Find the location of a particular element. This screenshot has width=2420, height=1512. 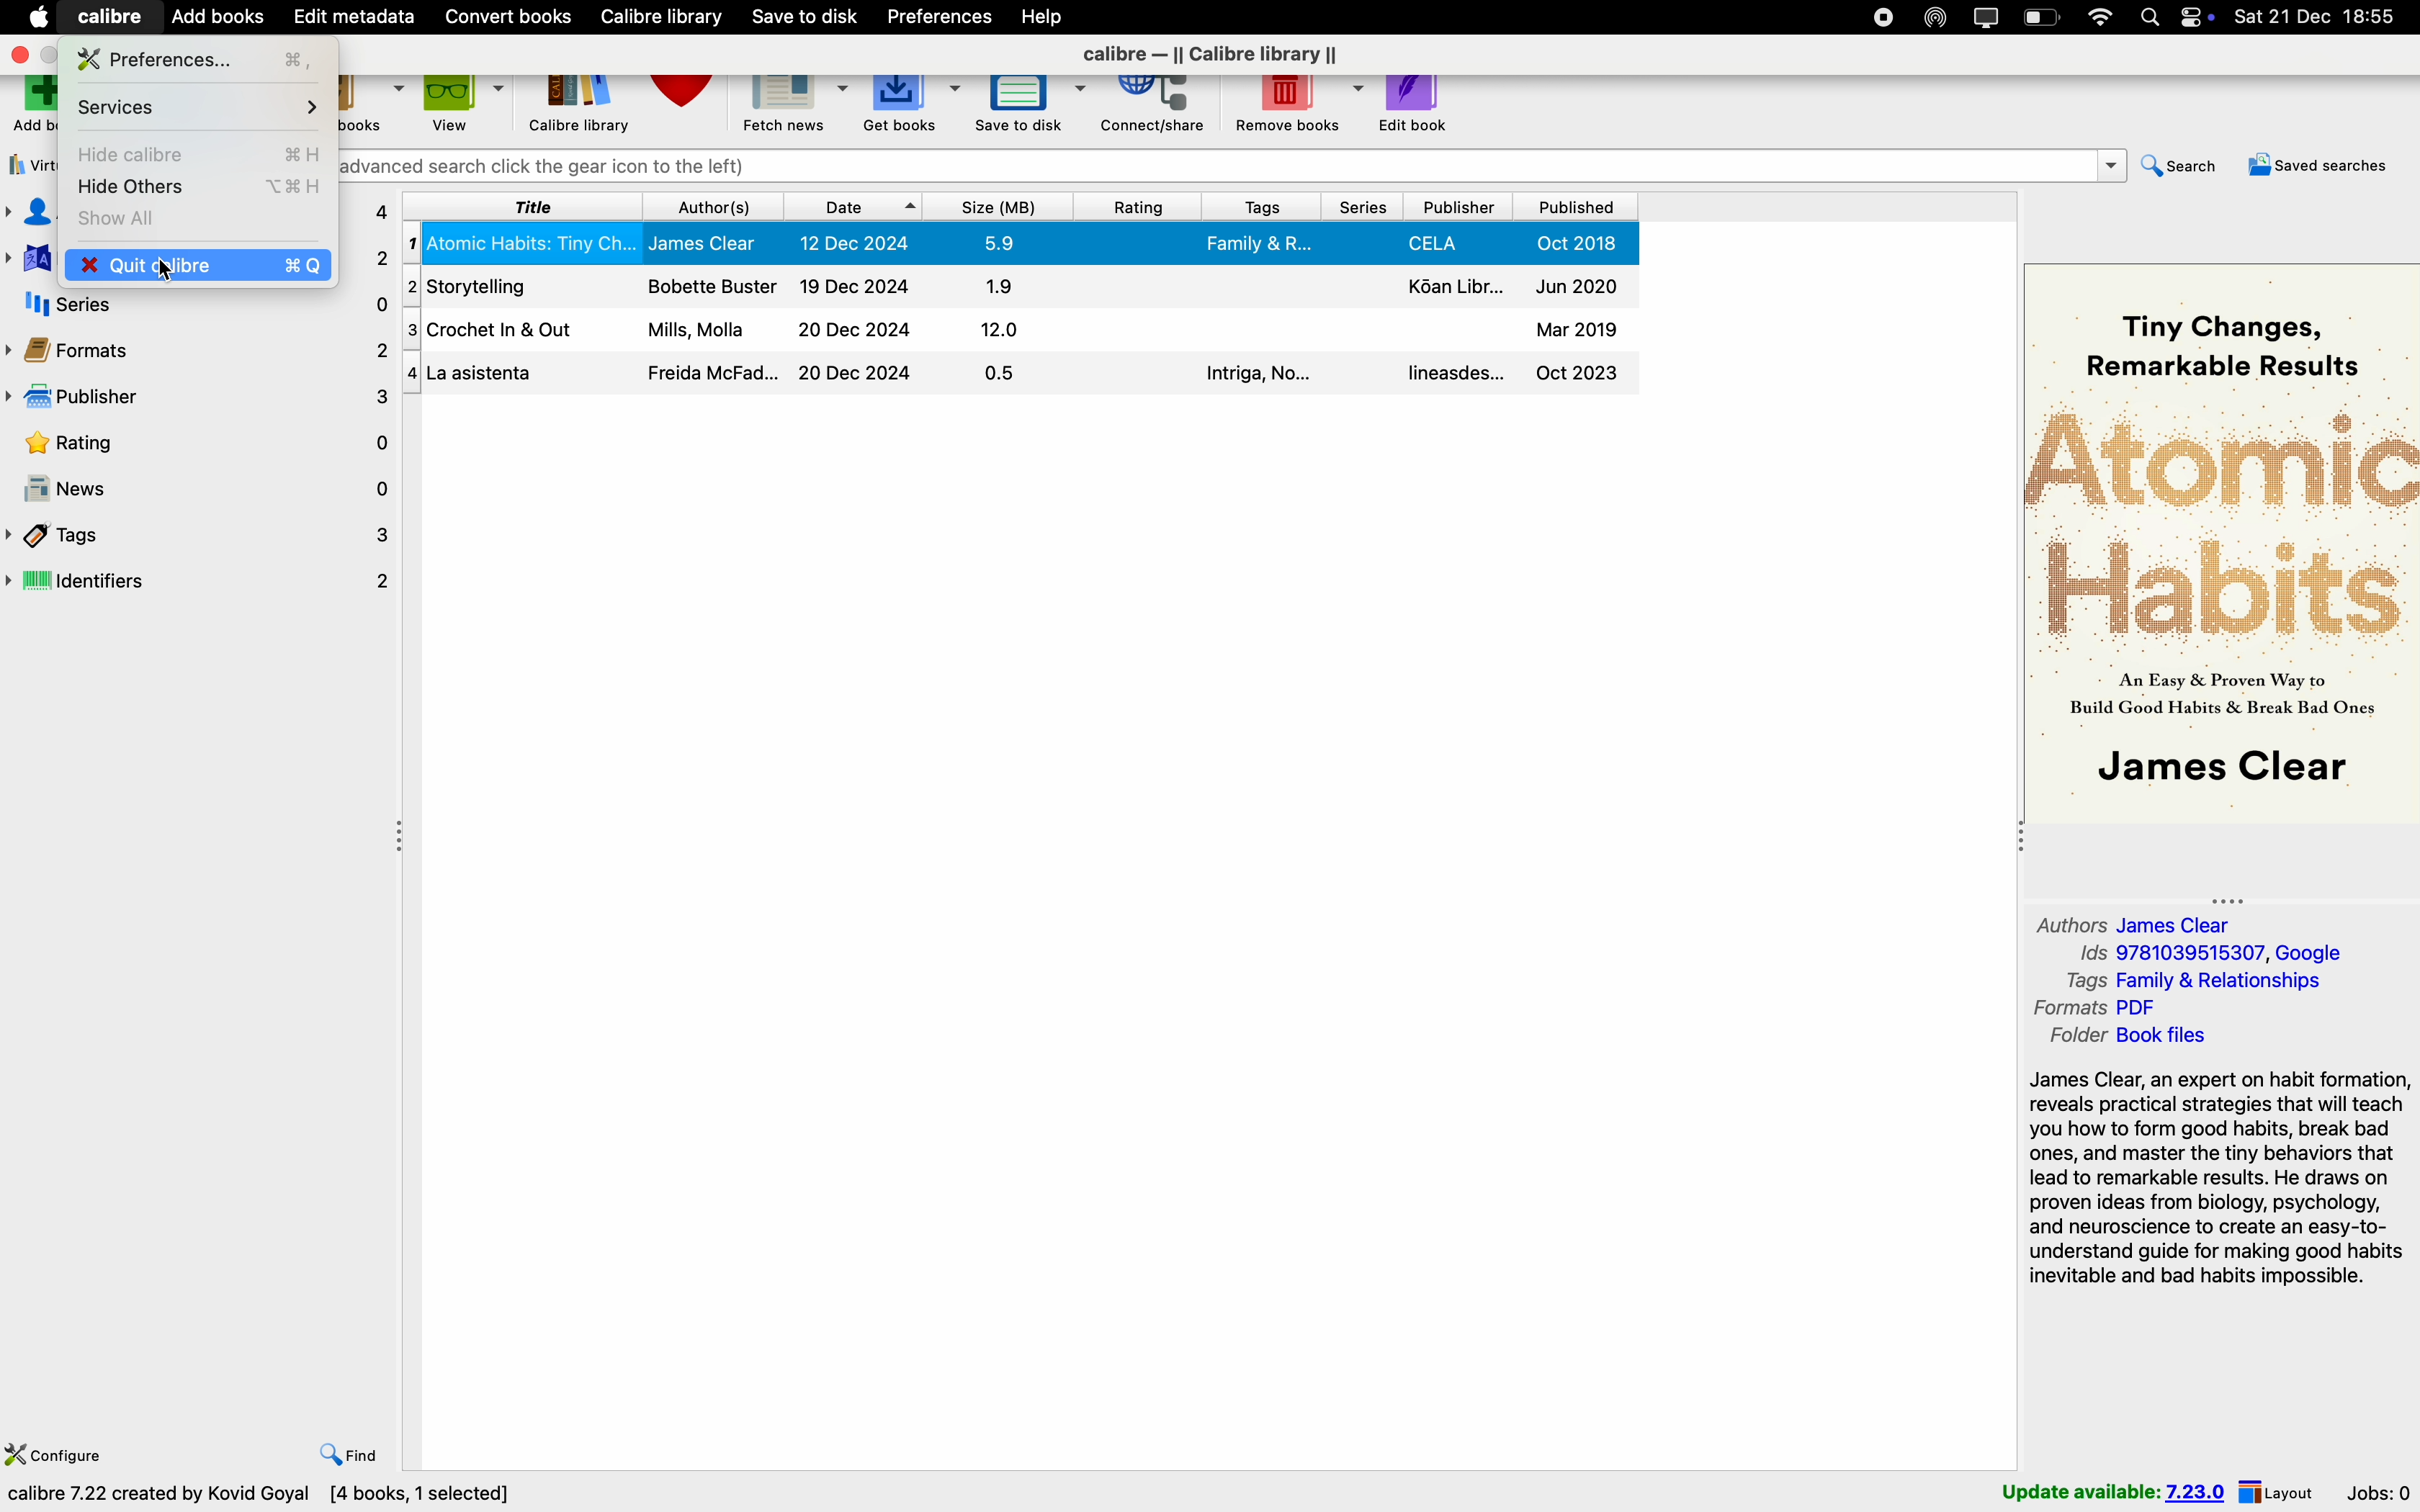

wifi is located at coordinates (2099, 17).